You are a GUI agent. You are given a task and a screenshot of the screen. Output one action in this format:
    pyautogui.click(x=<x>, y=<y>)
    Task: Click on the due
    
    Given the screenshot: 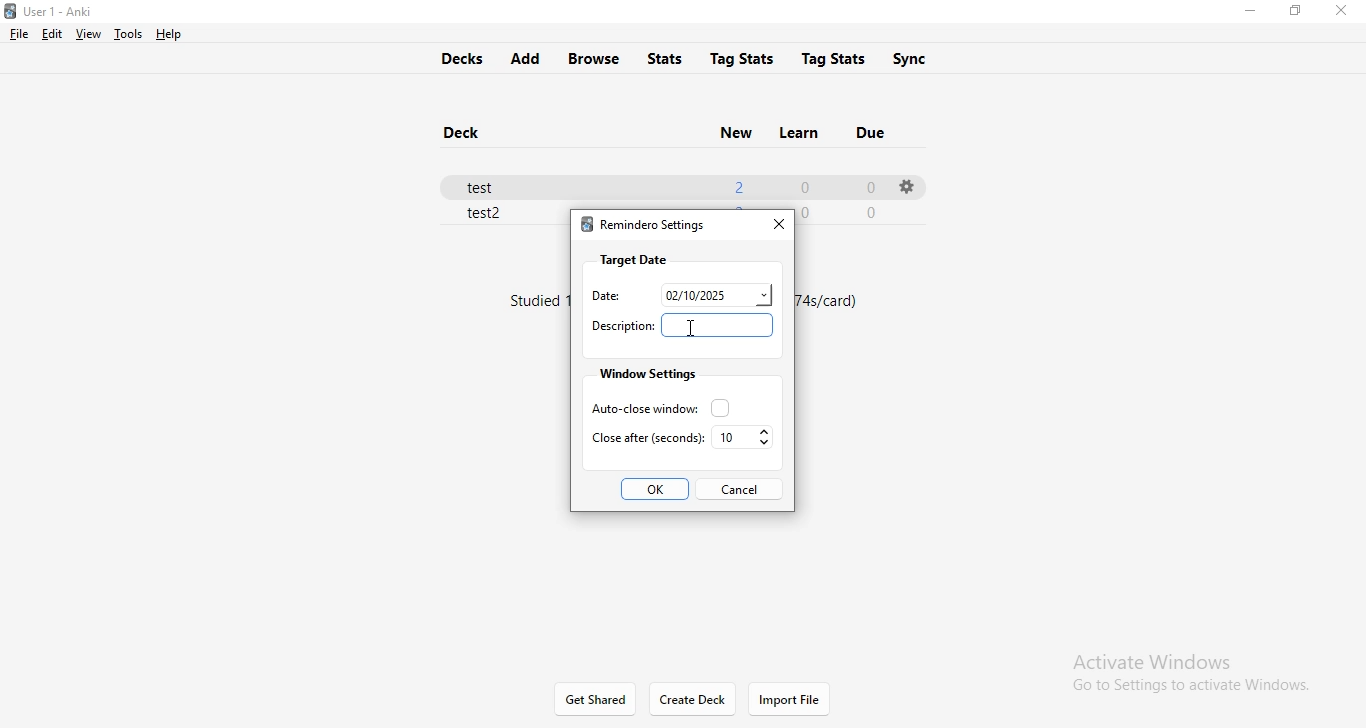 What is the action you would take?
    pyautogui.click(x=874, y=130)
    